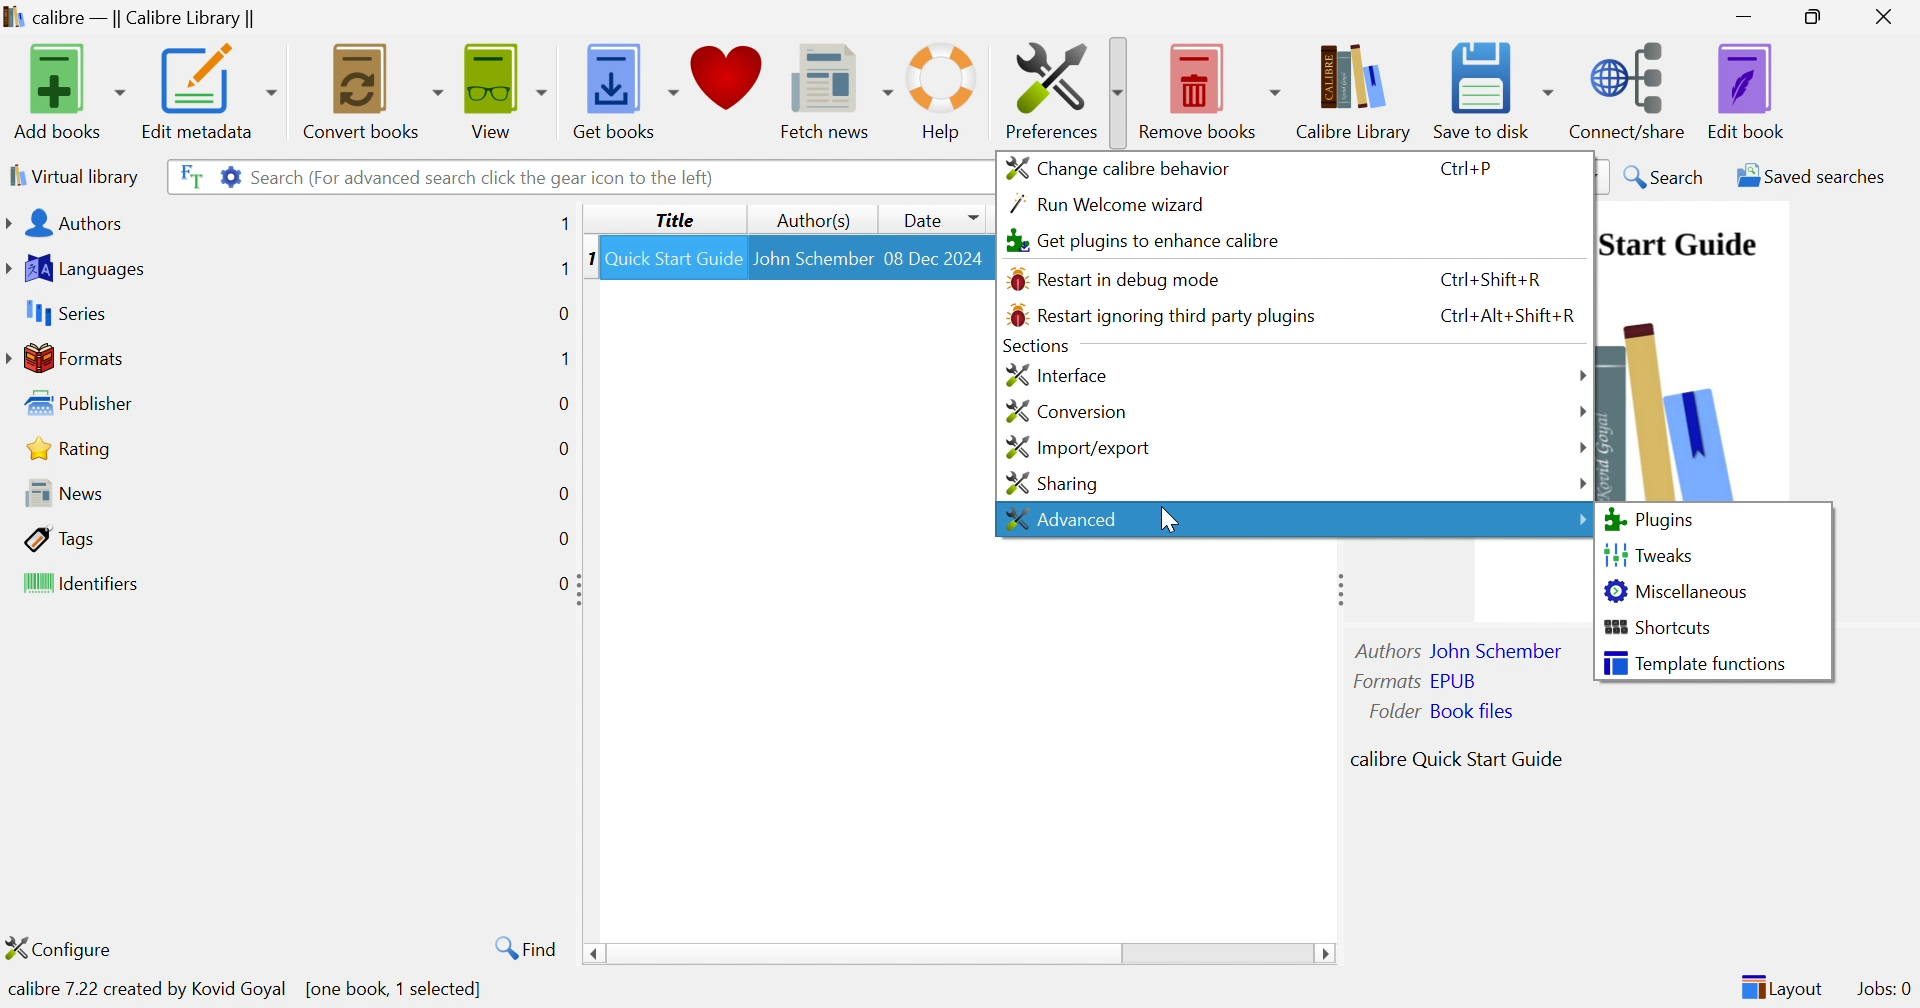 The image size is (1920, 1008). I want to click on Drop Down, so click(1577, 516).